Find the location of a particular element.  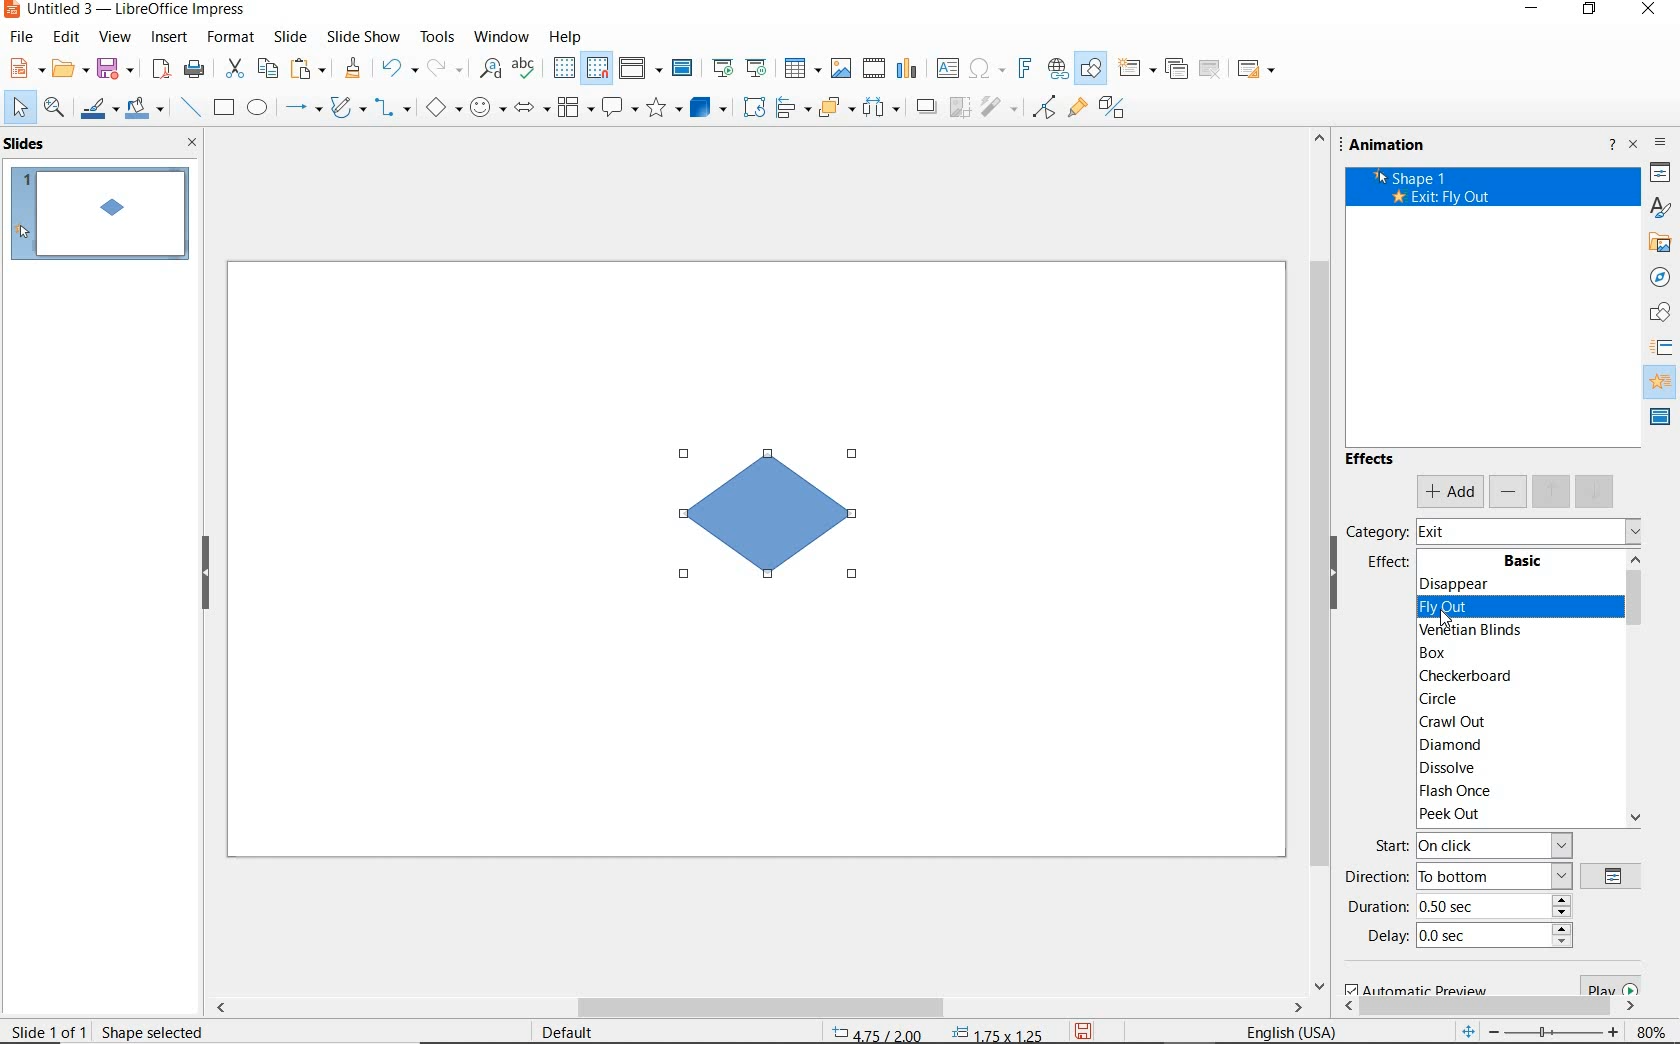

snap to grid is located at coordinates (598, 68).